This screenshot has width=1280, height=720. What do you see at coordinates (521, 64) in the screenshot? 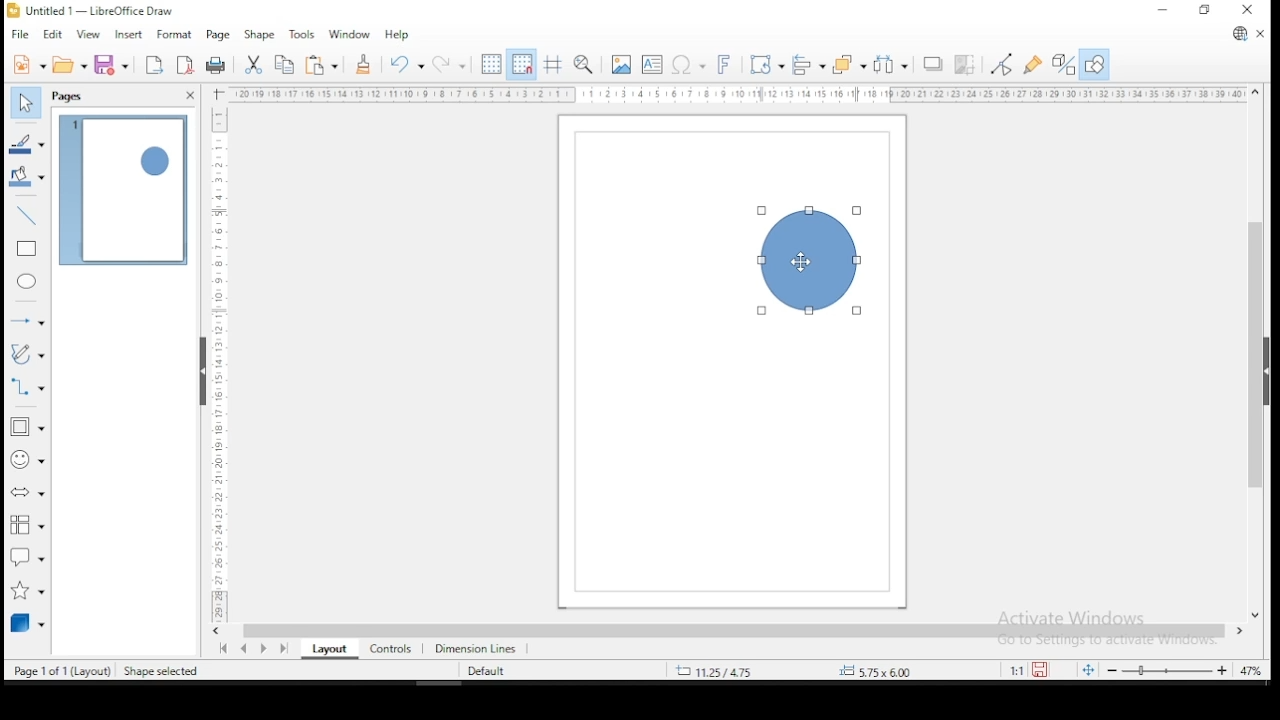
I see `snap to grids` at bounding box center [521, 64].